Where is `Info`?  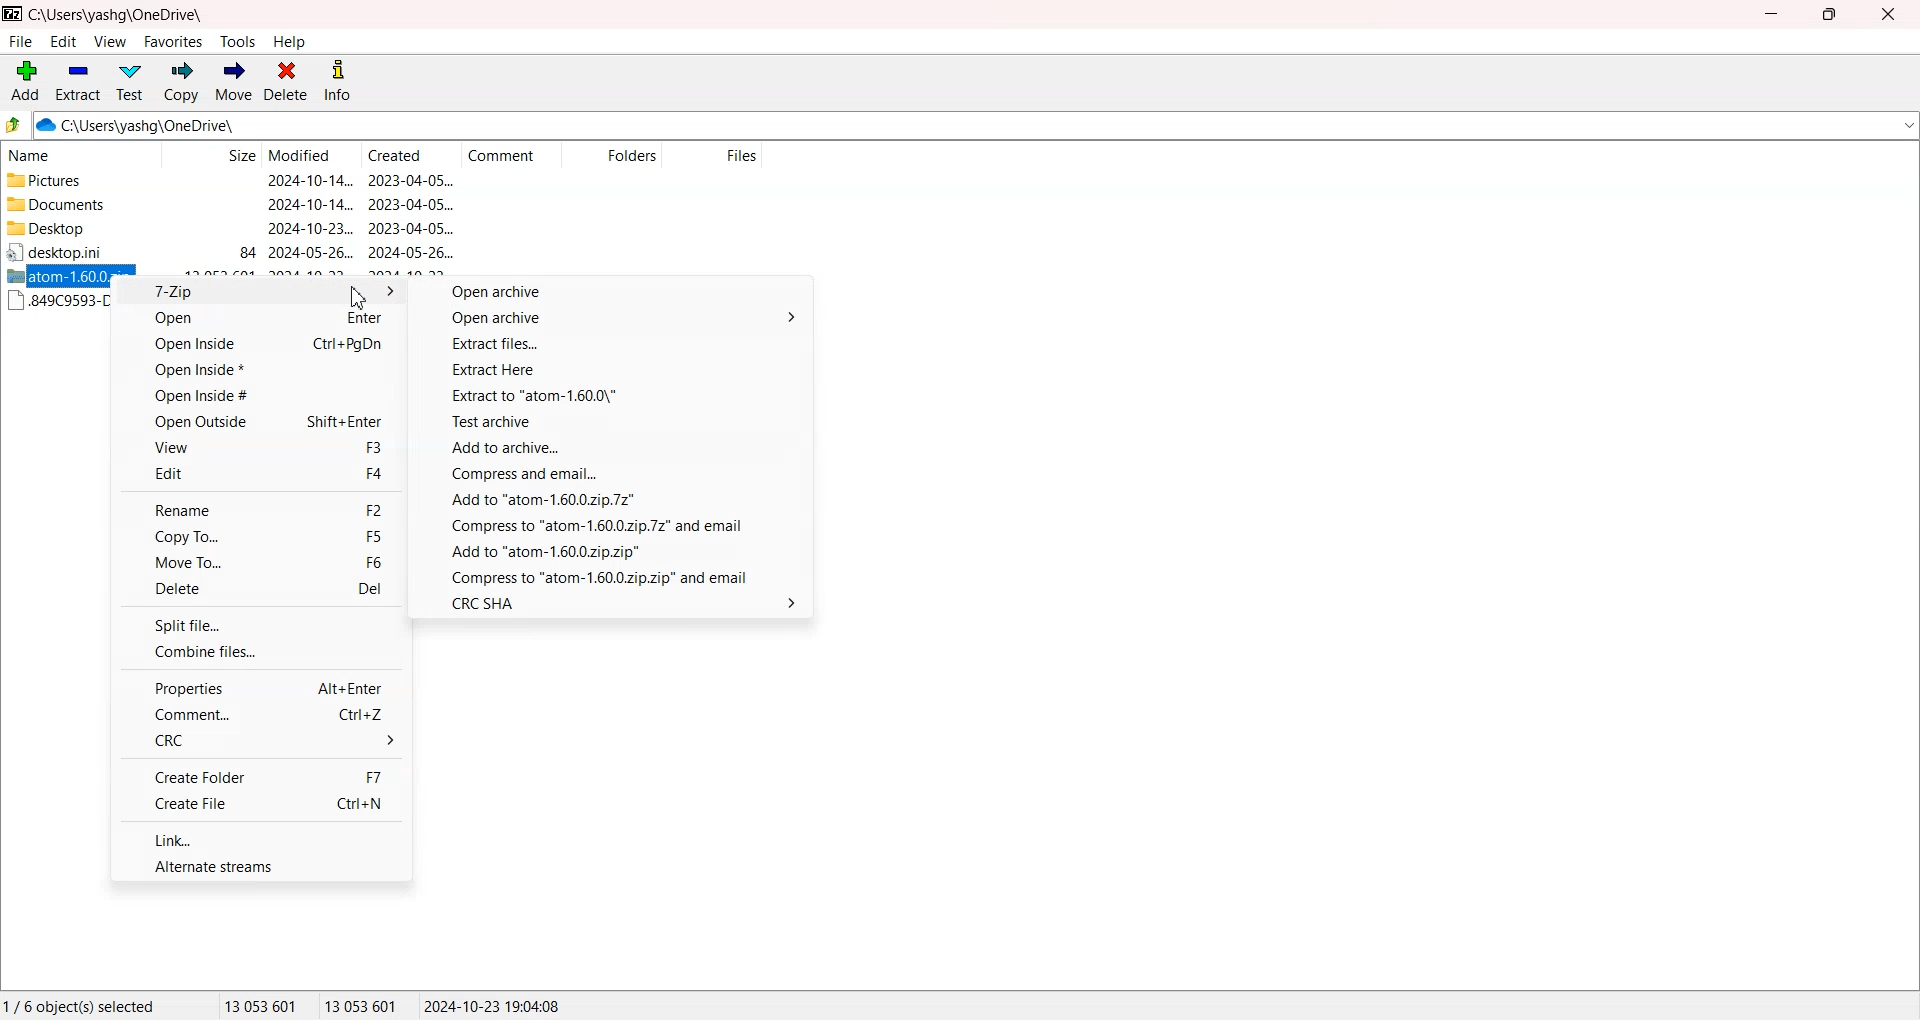
Info is located at coordinates (337, 82).